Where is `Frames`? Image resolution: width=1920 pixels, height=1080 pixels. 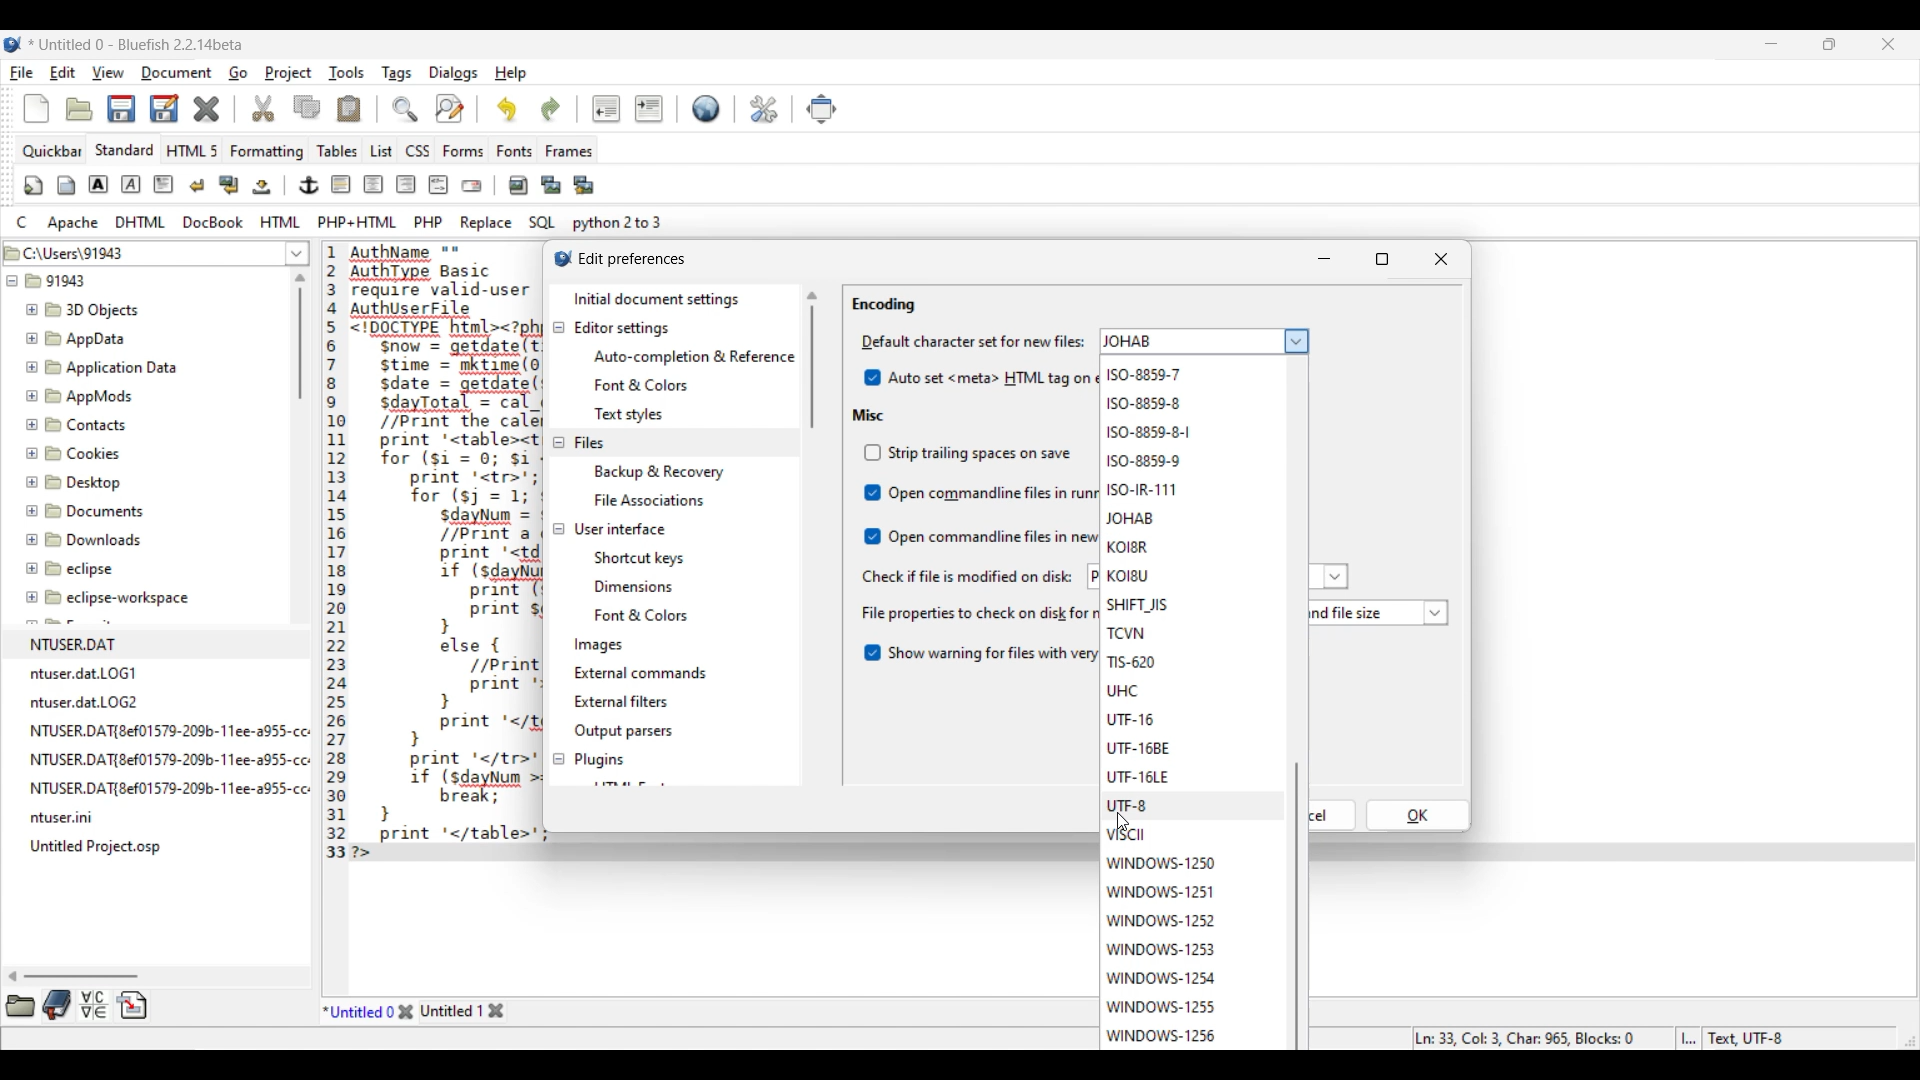
Frames is located at coordinates (570, 151).